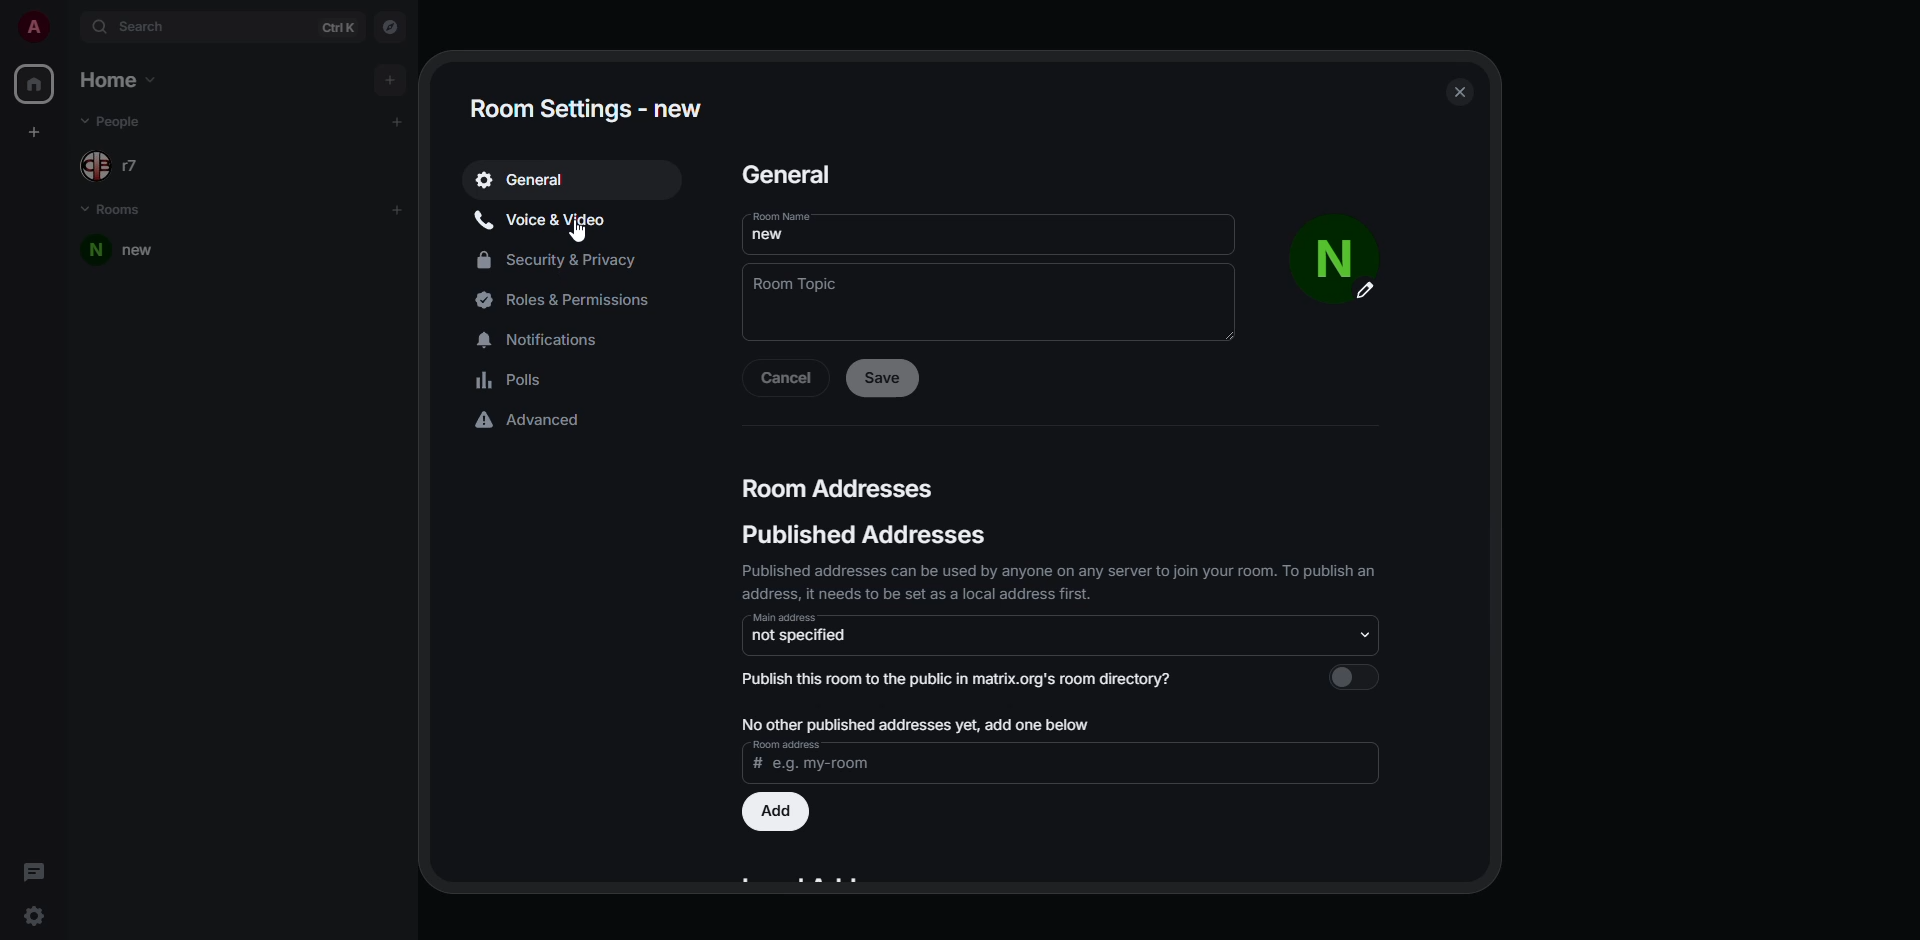  Describe the element at coordinates (116, 161) in the screenshot. I see `people` at that location.